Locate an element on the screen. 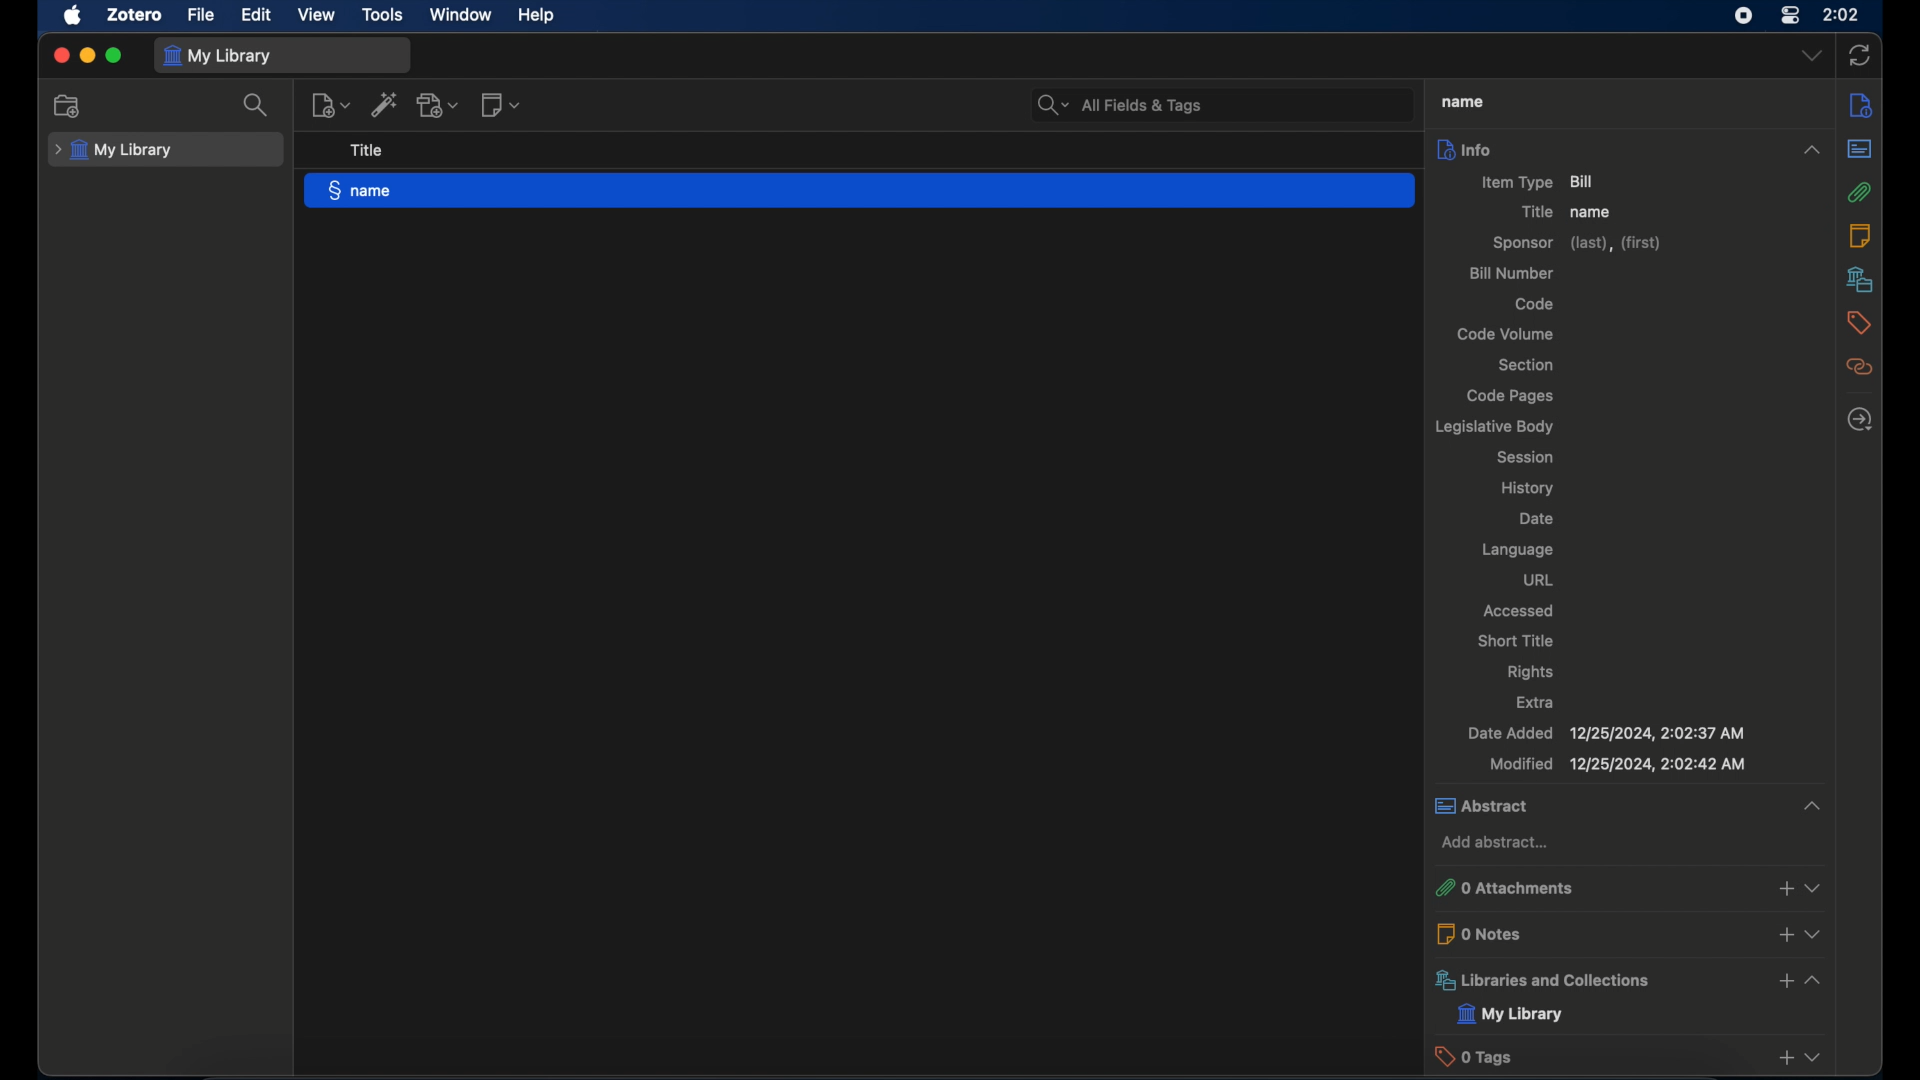 The width and height of the screenshot is (1920, 1080). 0 tags is located at coordinates (1627, 1056).